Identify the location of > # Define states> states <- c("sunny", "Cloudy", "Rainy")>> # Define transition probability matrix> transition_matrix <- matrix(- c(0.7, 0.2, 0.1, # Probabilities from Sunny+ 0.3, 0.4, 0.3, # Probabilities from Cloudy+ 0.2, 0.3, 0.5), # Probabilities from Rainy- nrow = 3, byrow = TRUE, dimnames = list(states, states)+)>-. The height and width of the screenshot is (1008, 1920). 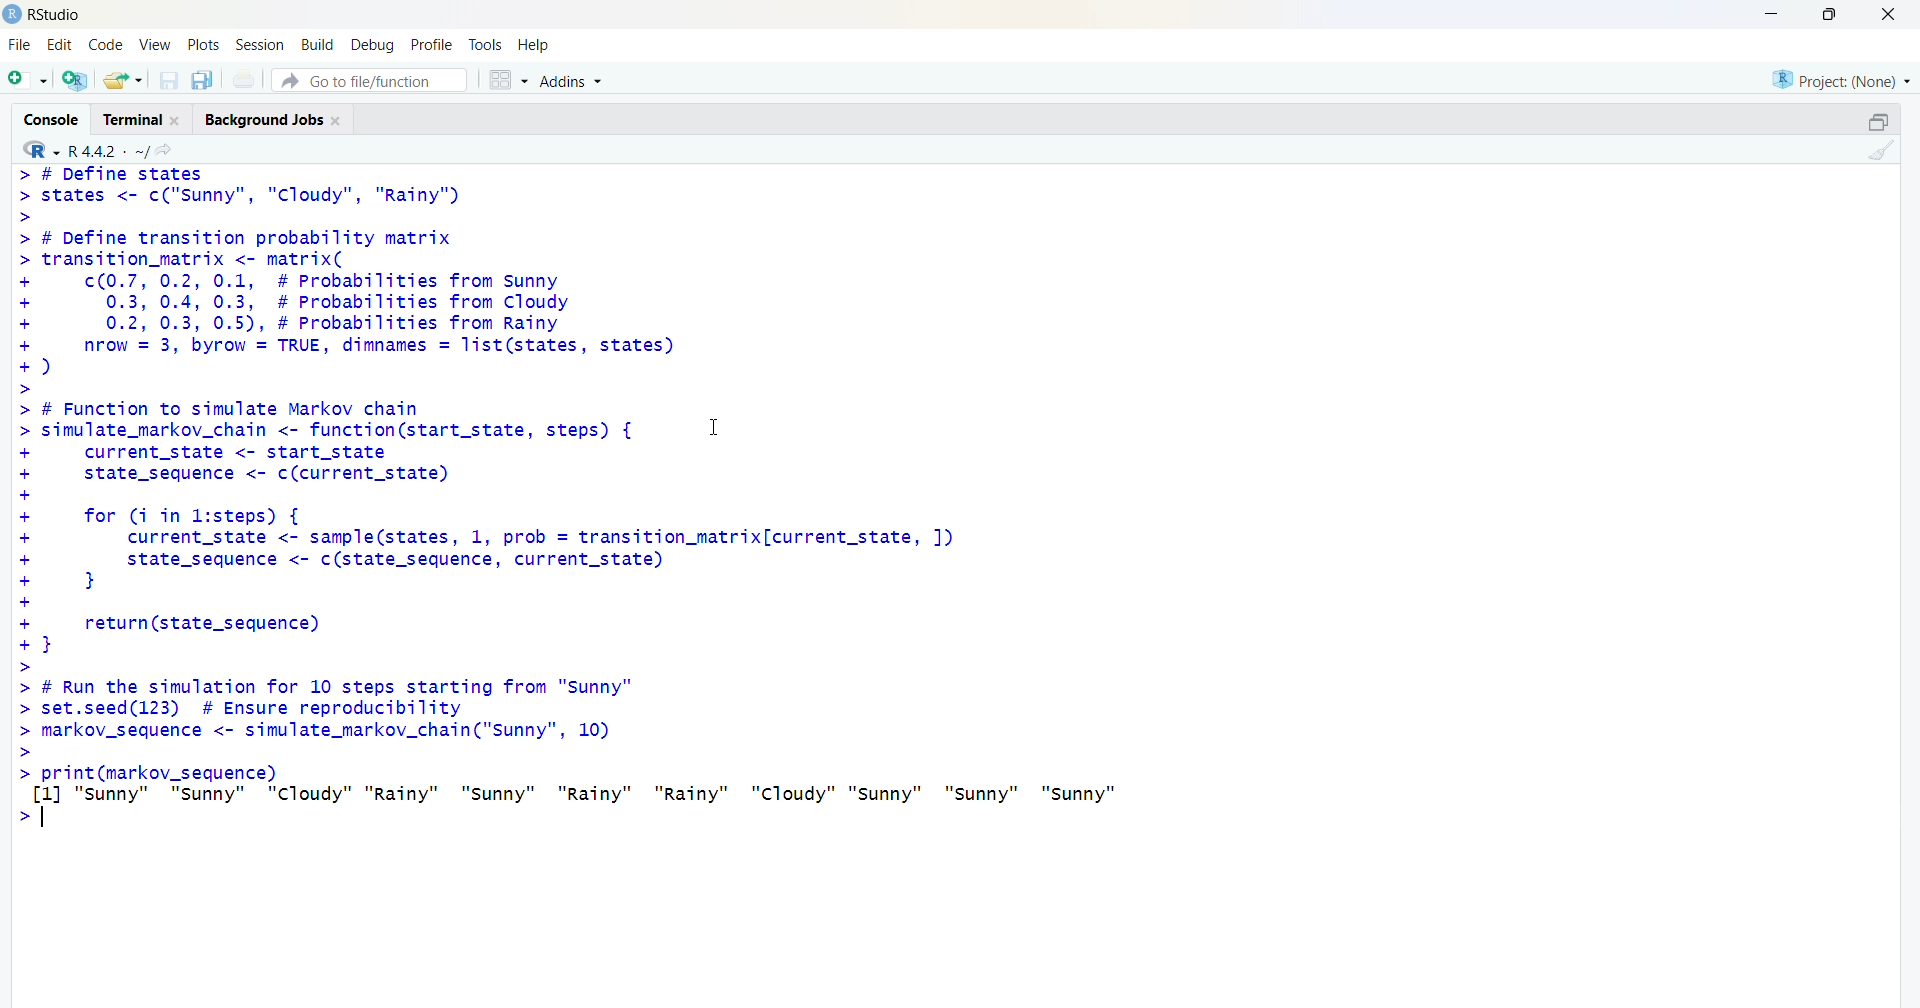
(359, 280).